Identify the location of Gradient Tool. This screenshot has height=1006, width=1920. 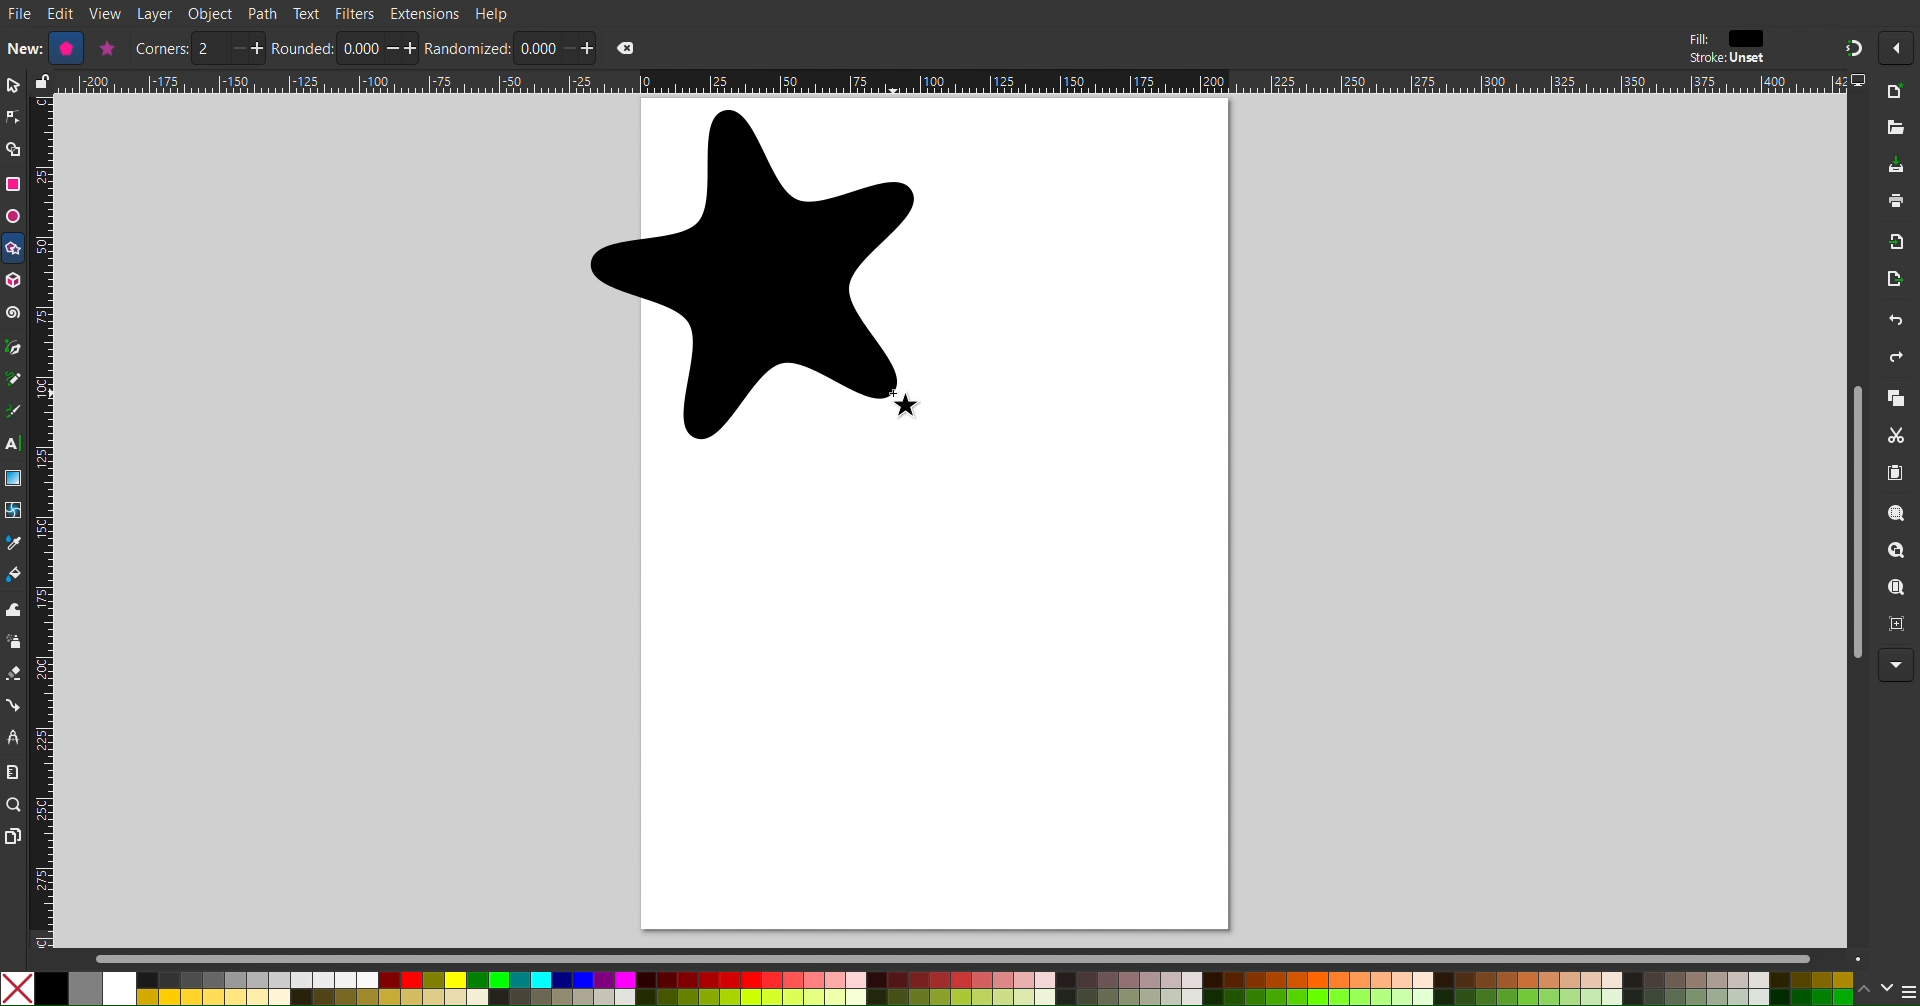
(14, 478).